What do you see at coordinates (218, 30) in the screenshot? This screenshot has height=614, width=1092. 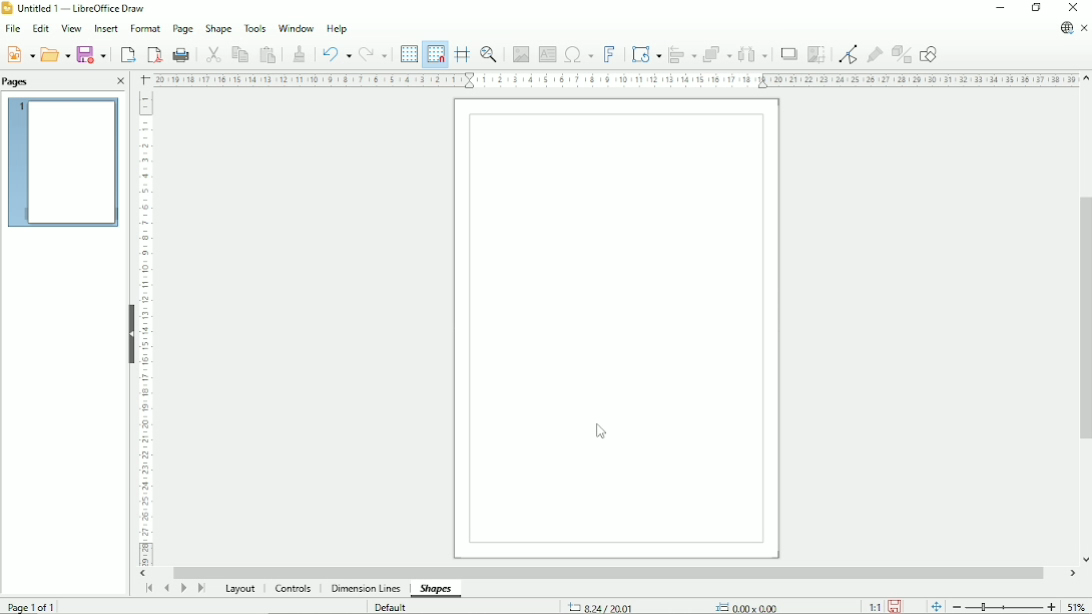 I see `Shape` at bounding box center [218, 30].